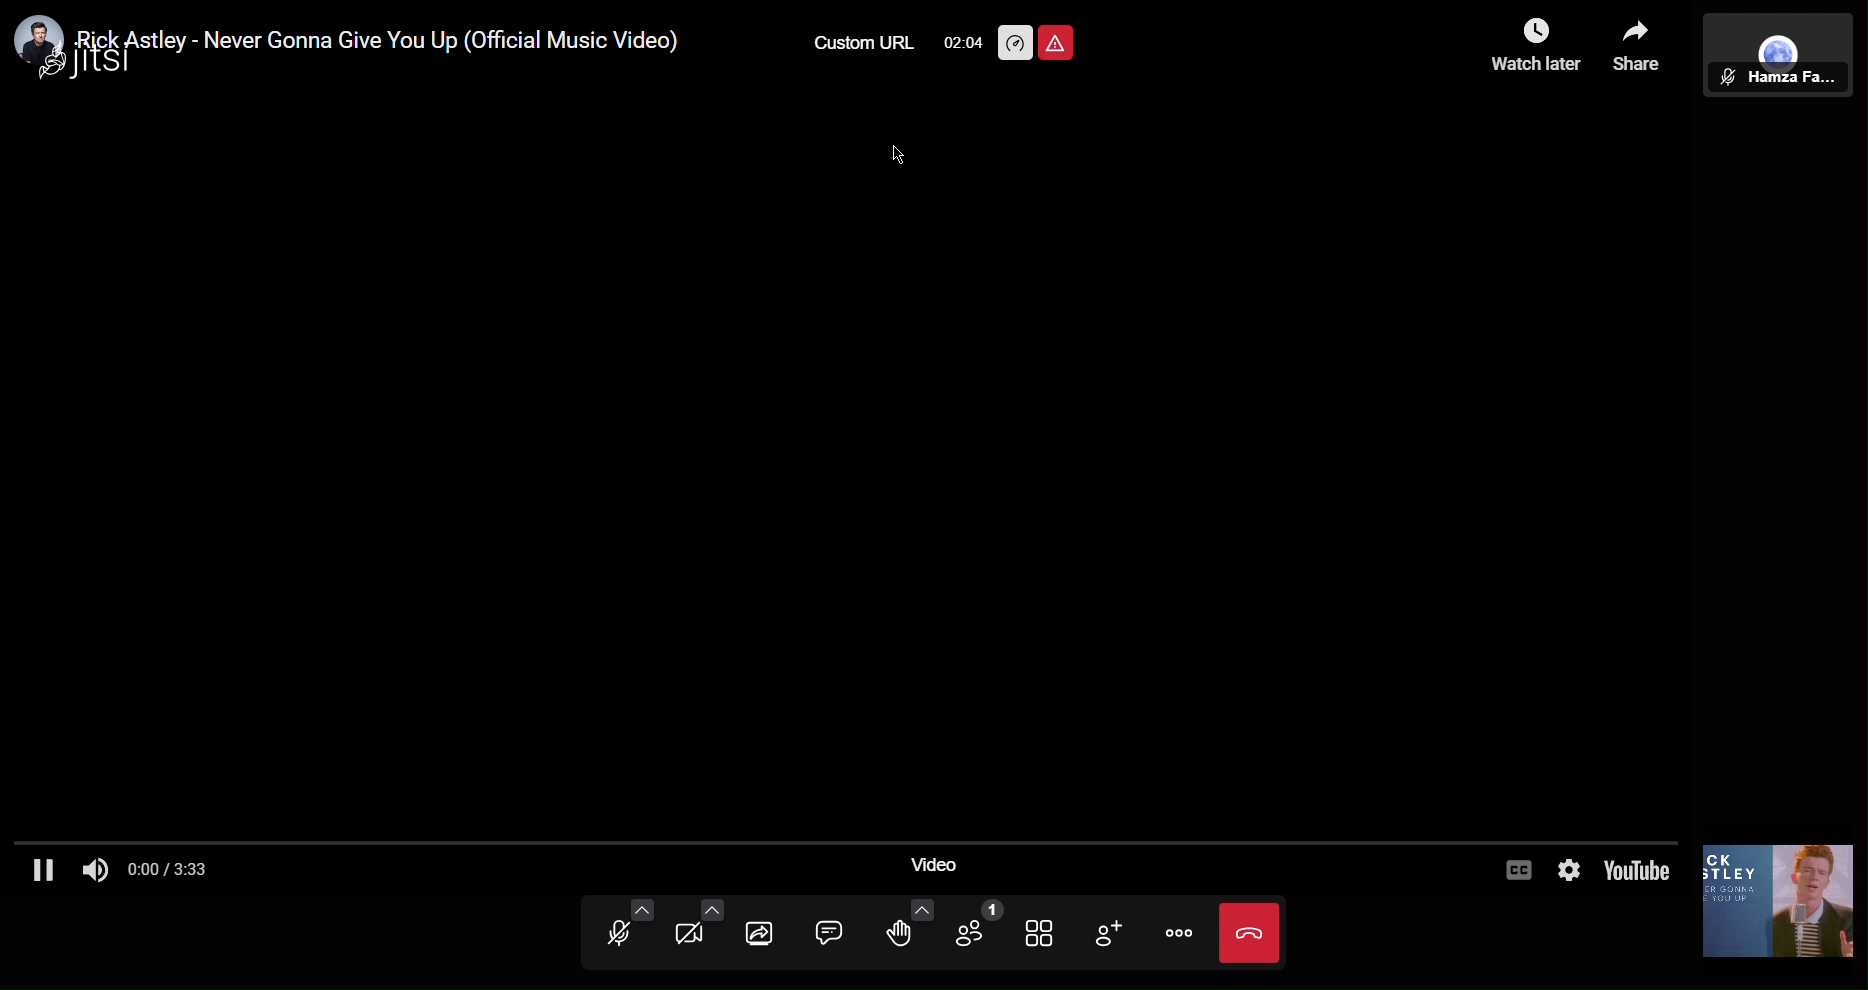 This screenshot has height=990, width=1868. What do you see at coordinates (37, 868) in the screenshot?
I see `Pause` at bounding box center [37, 868].